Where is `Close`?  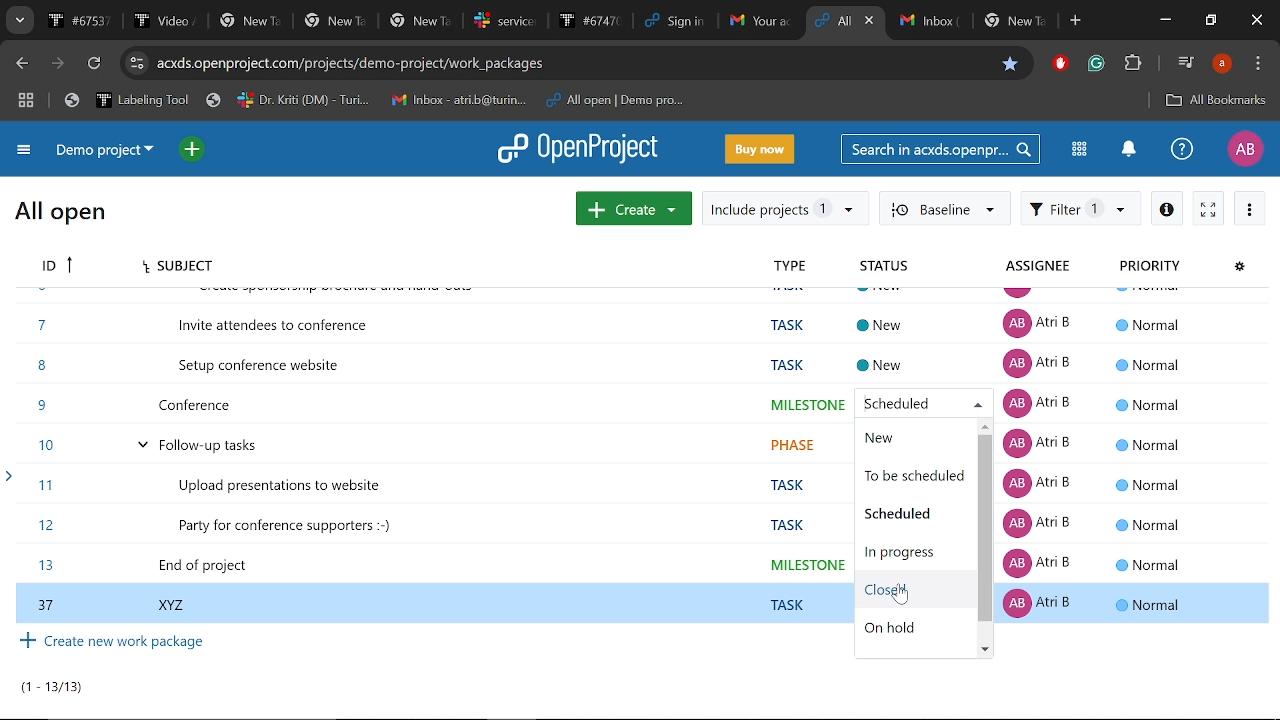
Close is located at coordinates (1258, 20).